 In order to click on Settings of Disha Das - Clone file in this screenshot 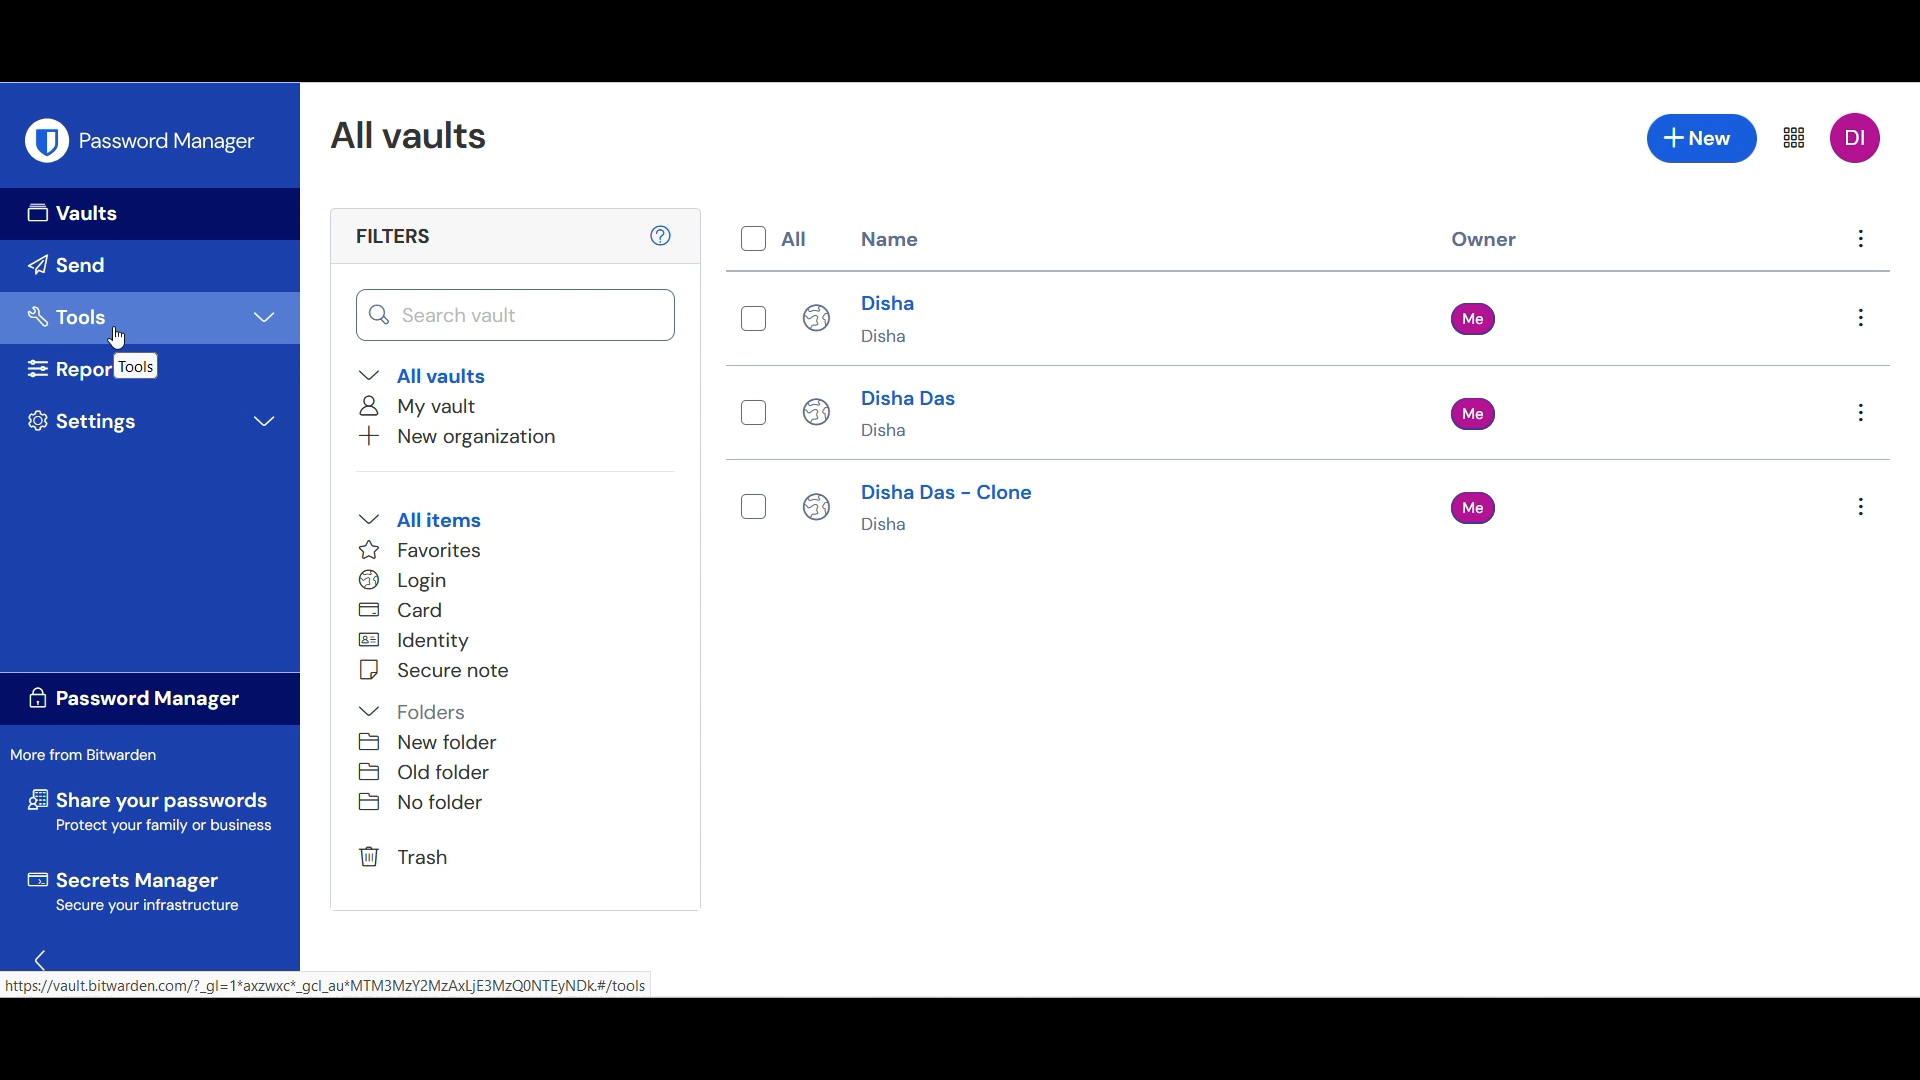, I will do `click(1861, 507)`.